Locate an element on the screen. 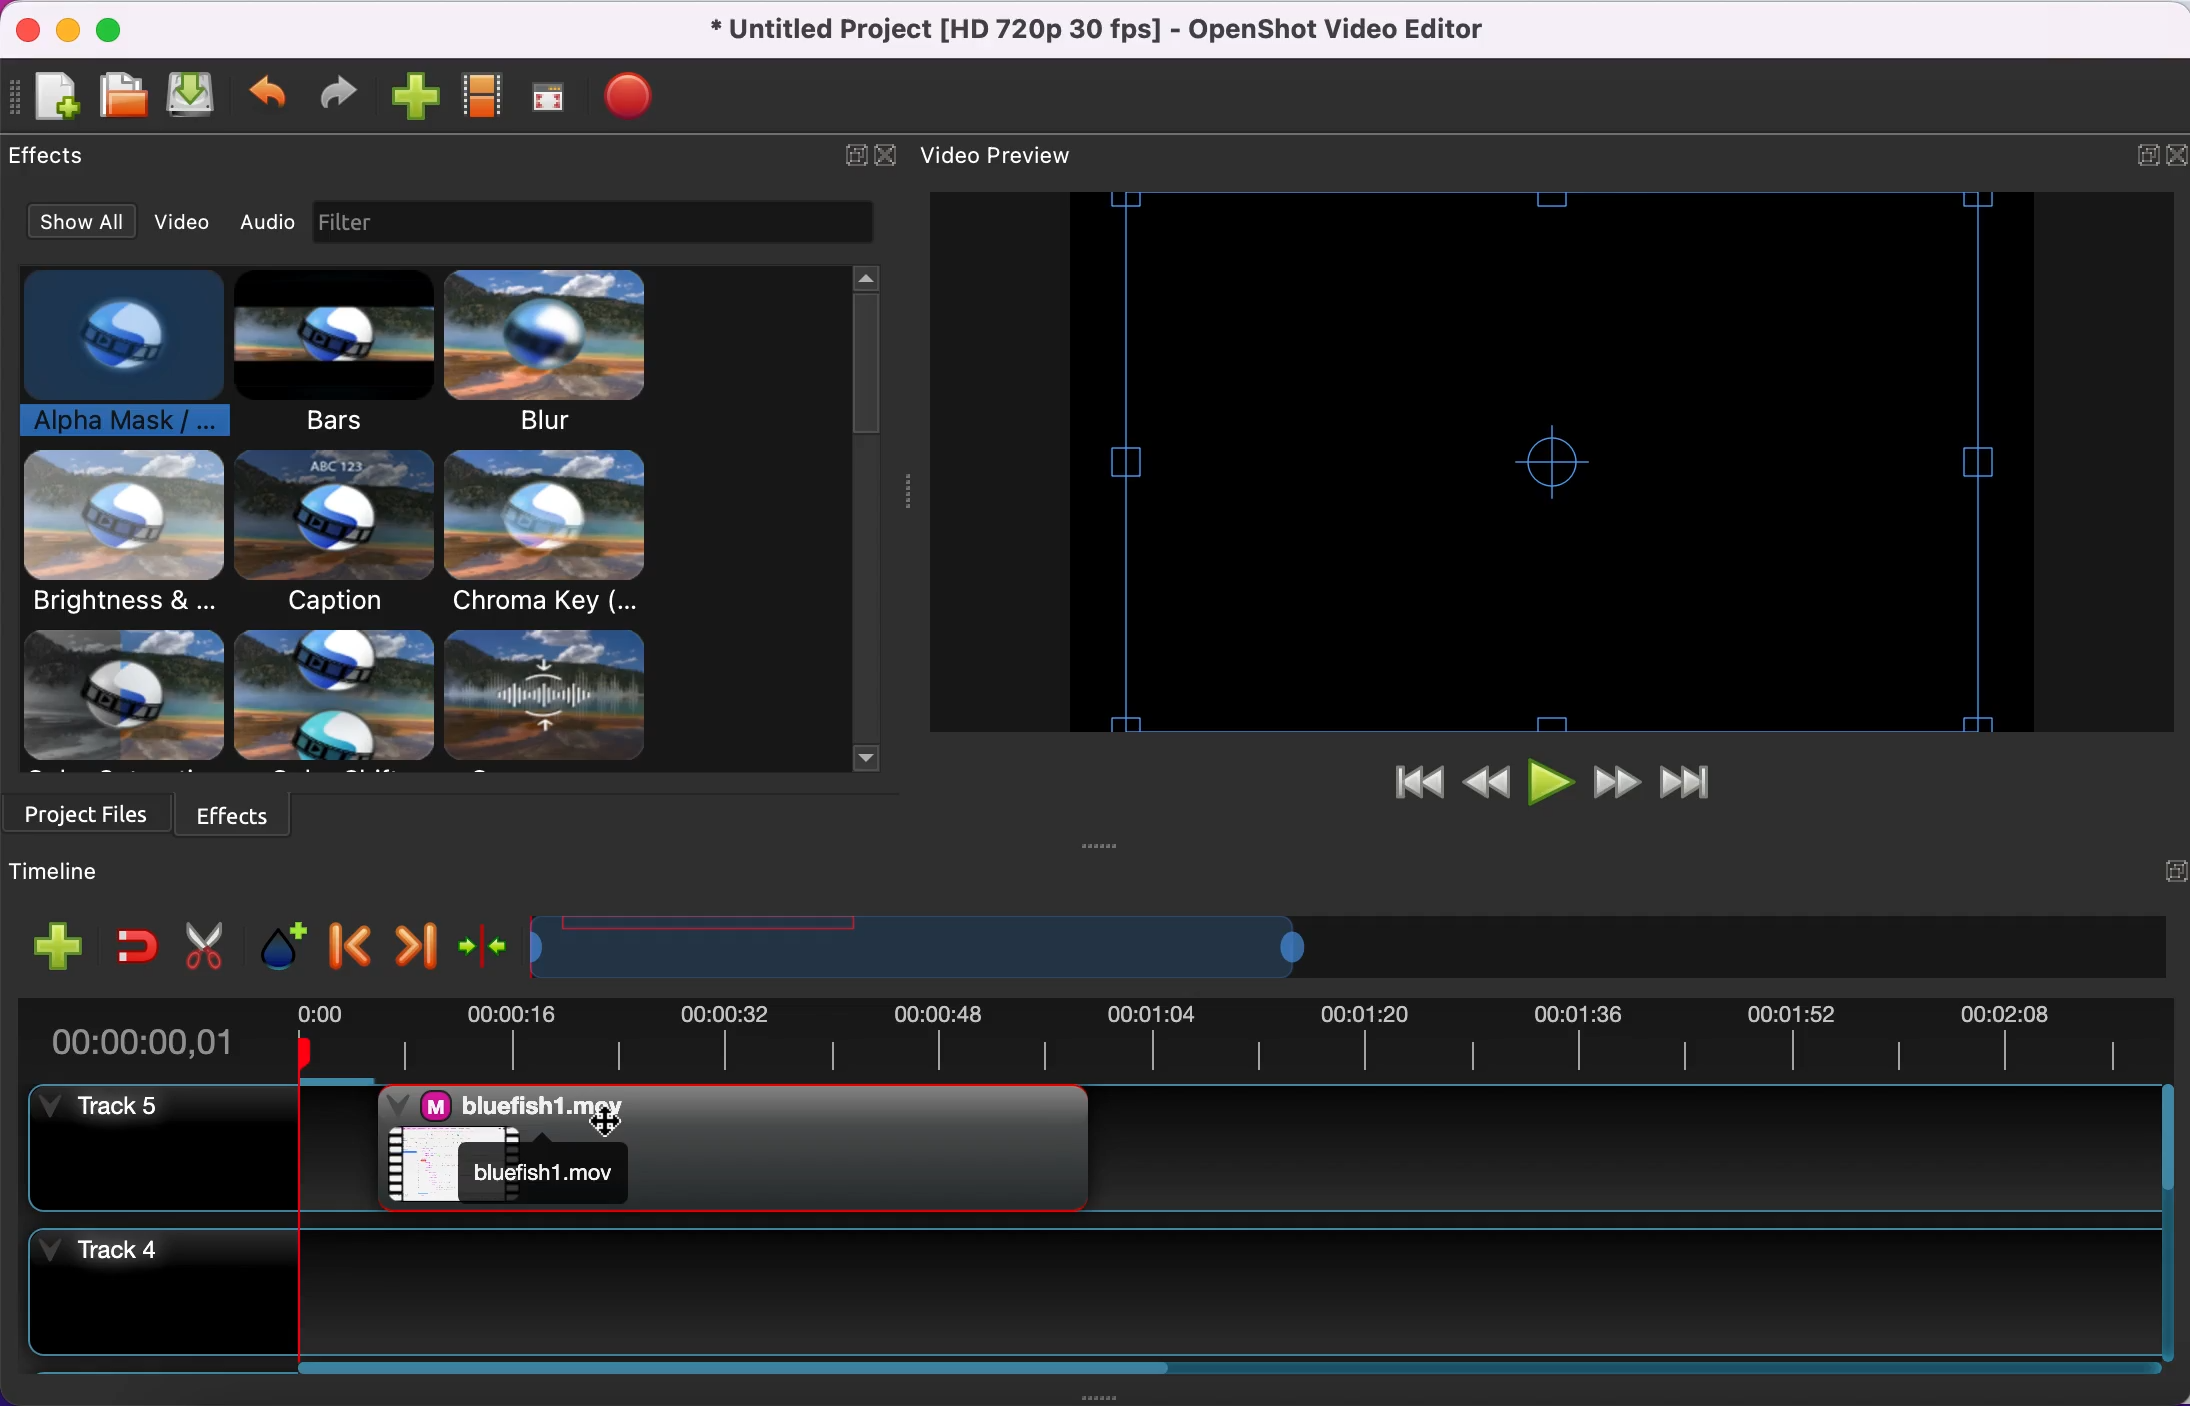 The width and height of the screenshot is (2190, 1406). bars is located at coordinates (326, 354).